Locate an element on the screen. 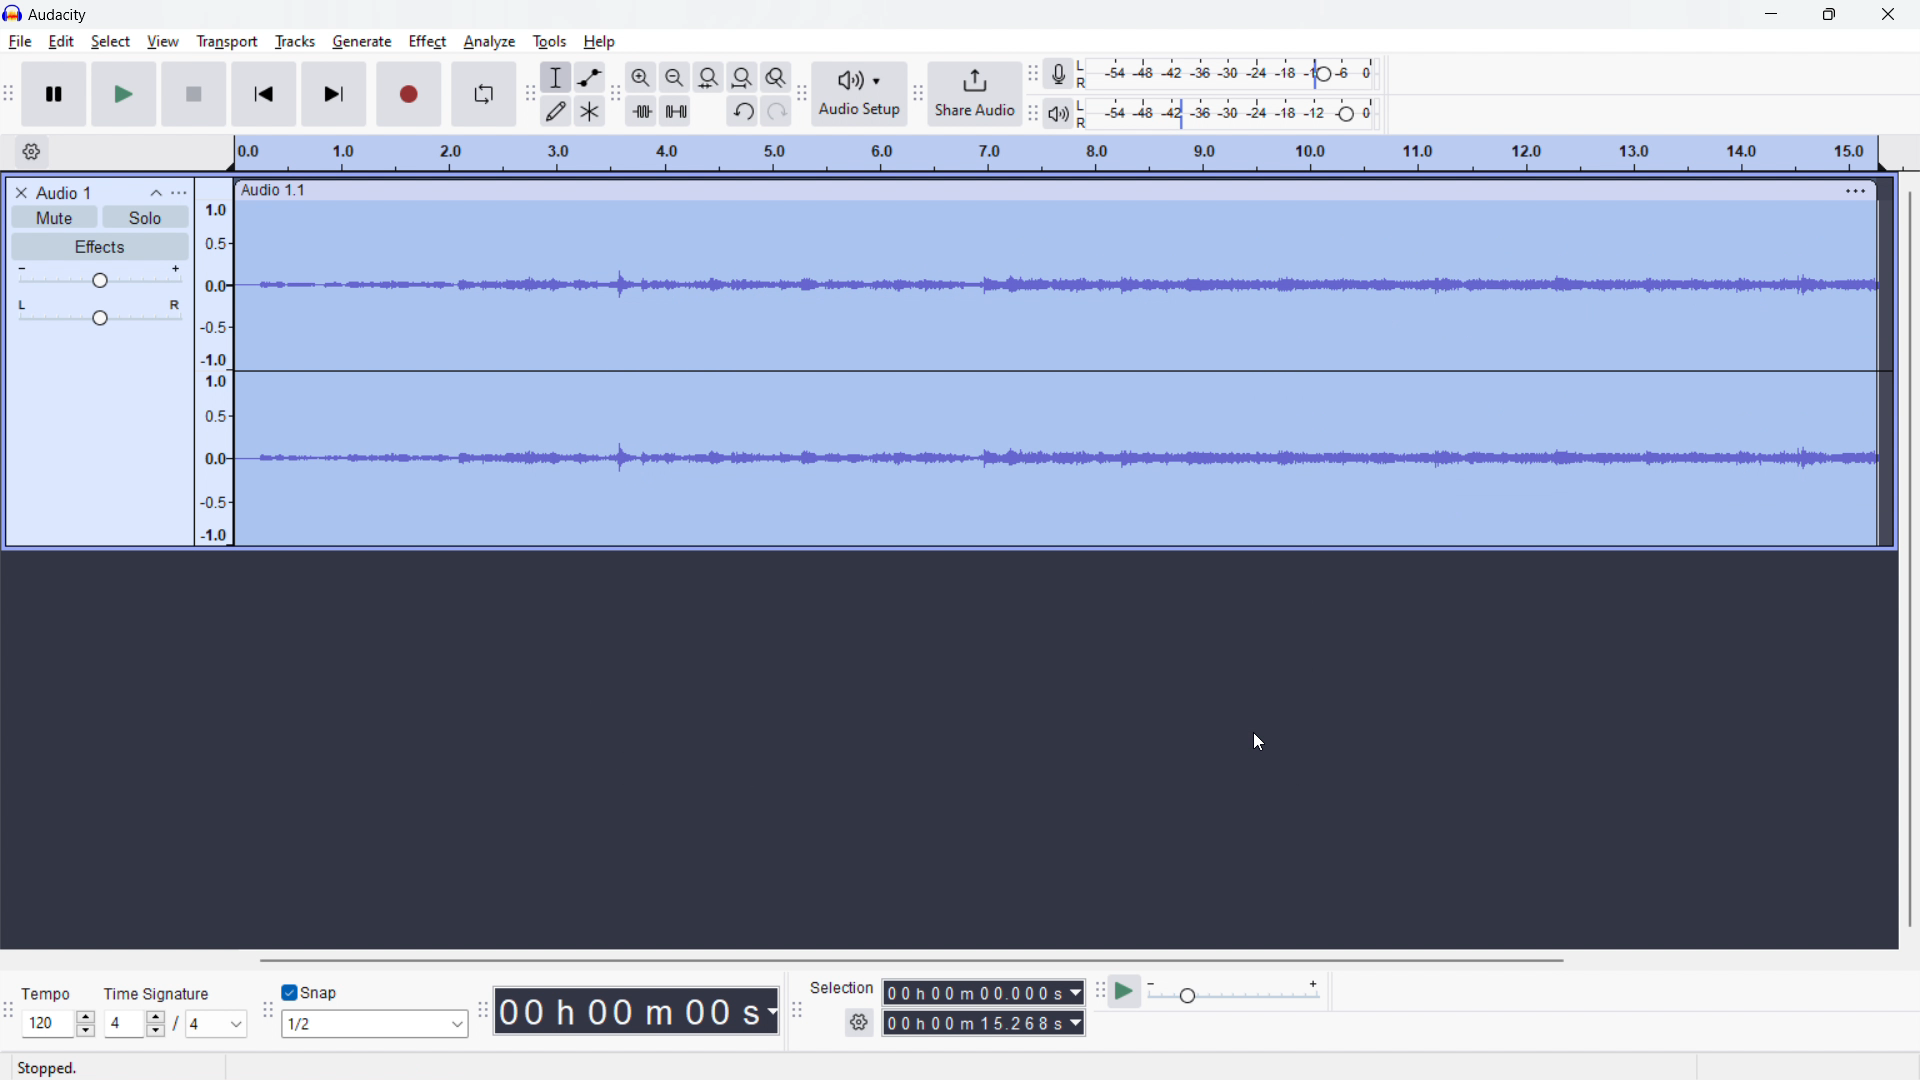 This screenshot has height=1080, width=1920. envelop tool is located at coordinates (589, 77).